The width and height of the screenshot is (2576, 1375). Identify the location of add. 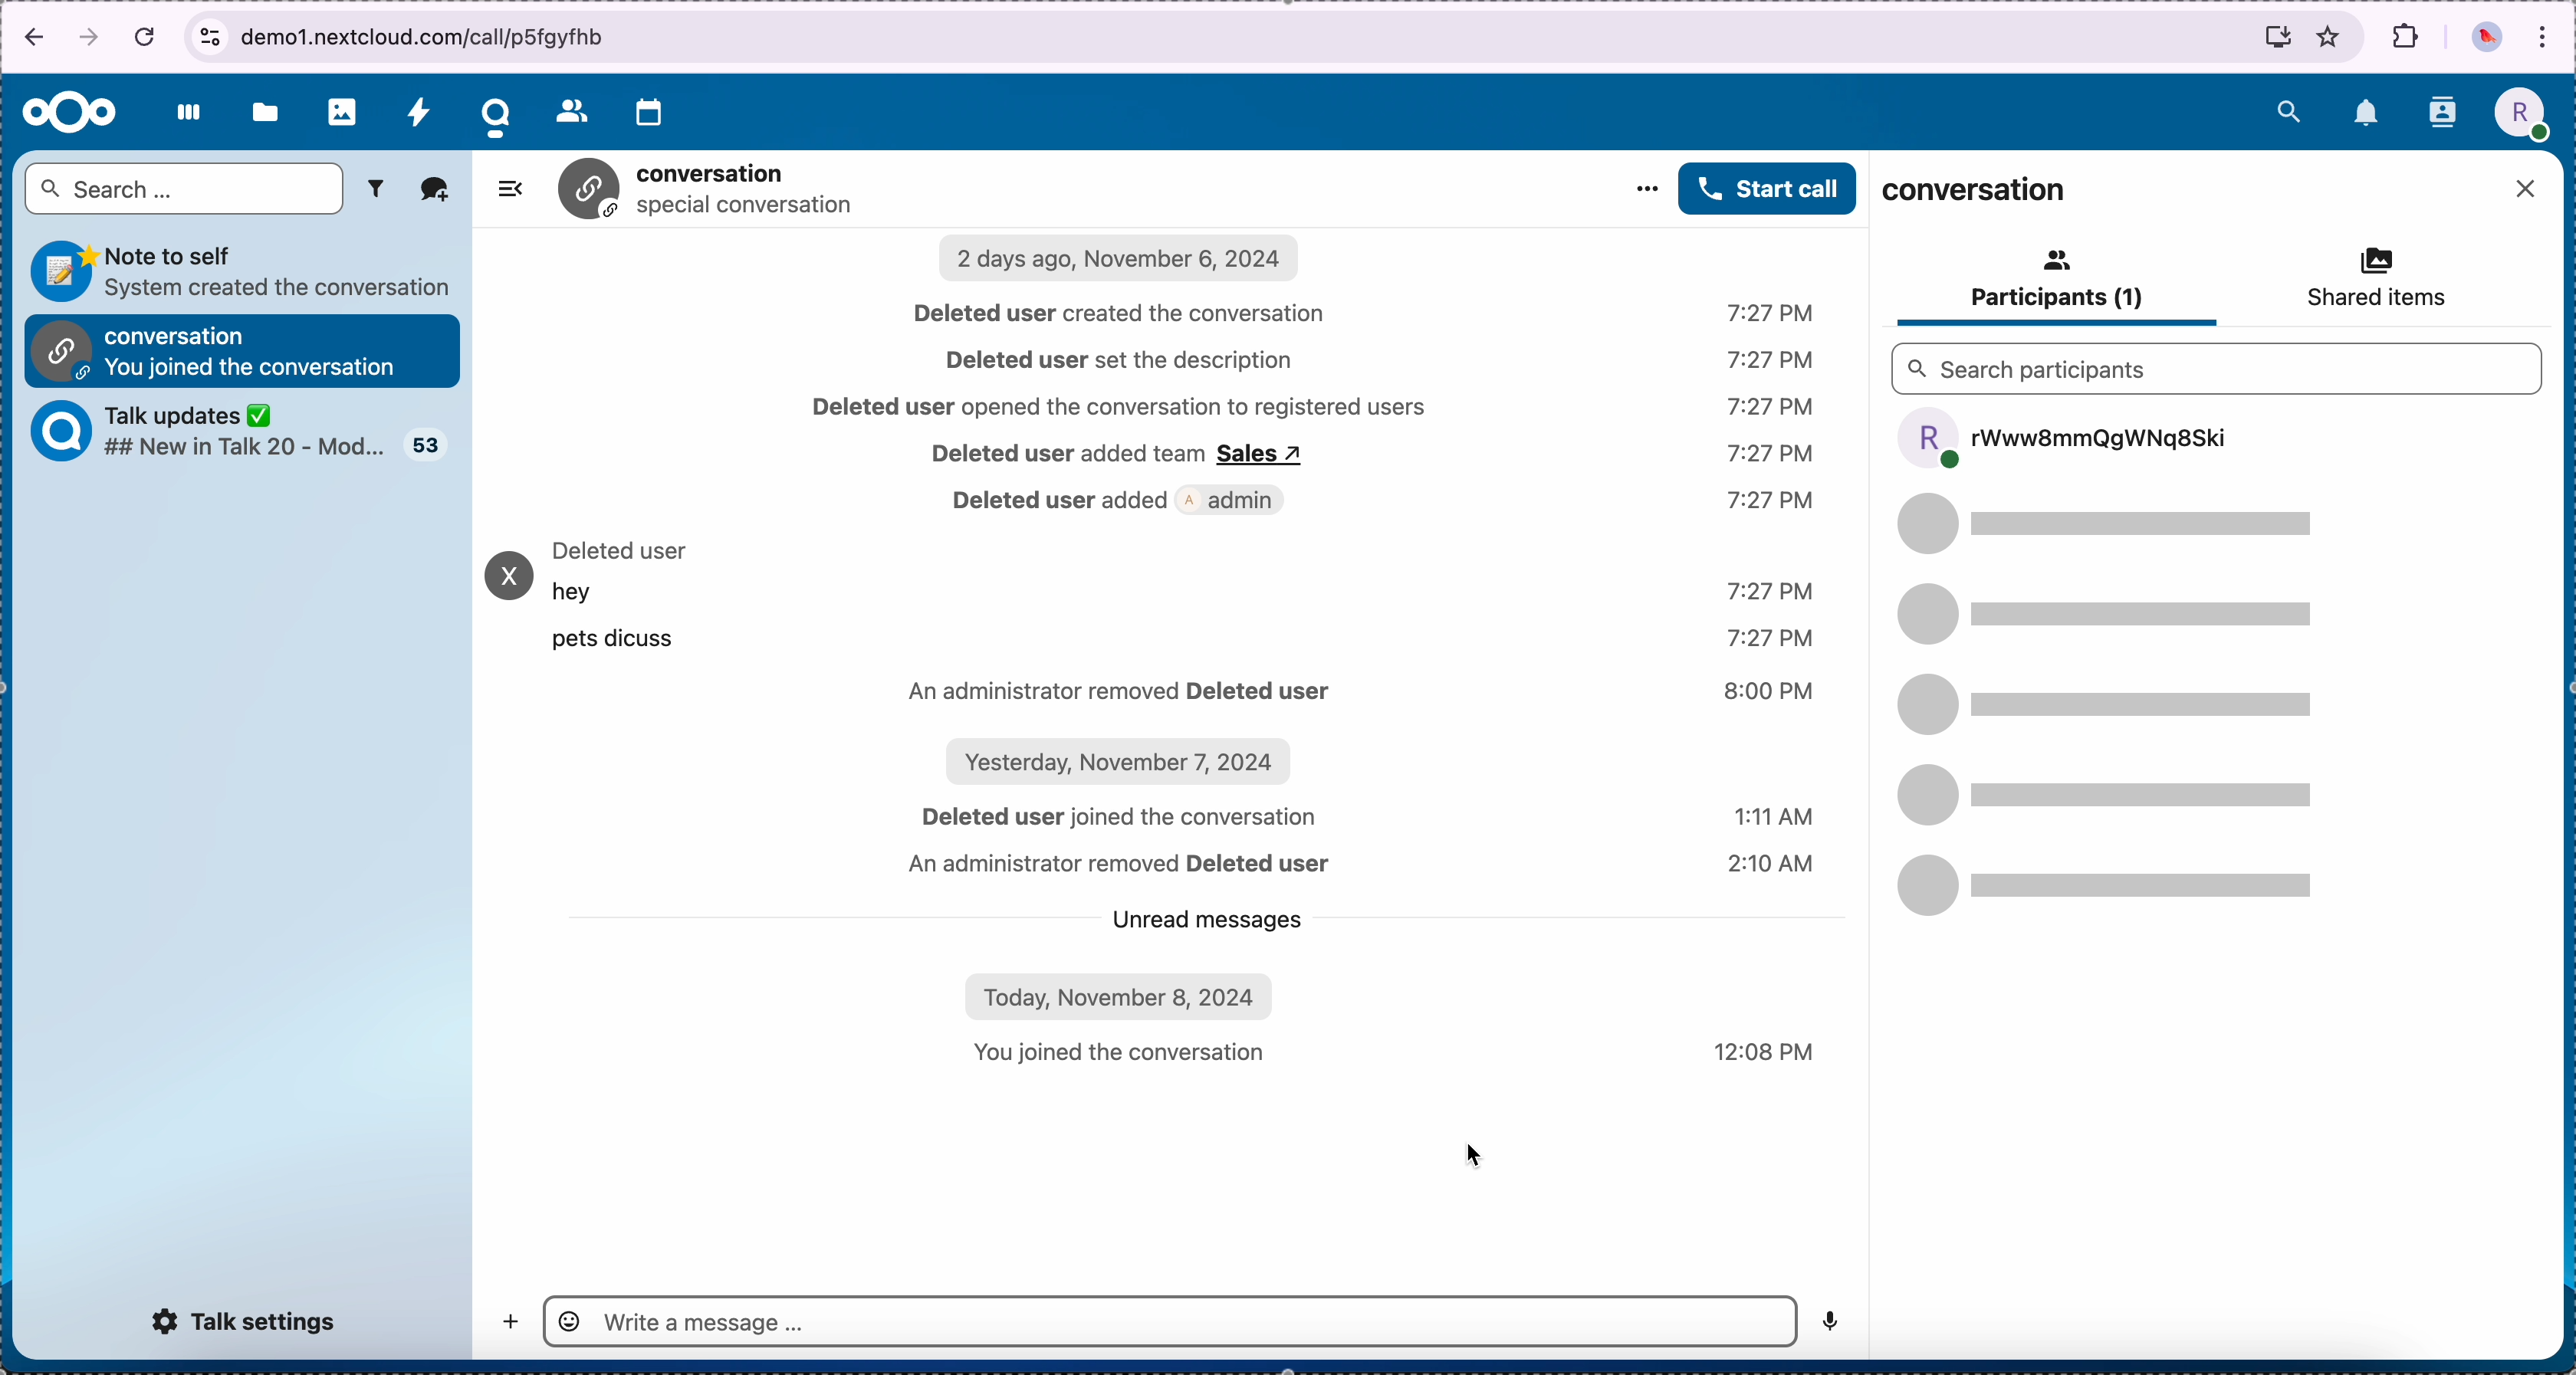
(433, 189).